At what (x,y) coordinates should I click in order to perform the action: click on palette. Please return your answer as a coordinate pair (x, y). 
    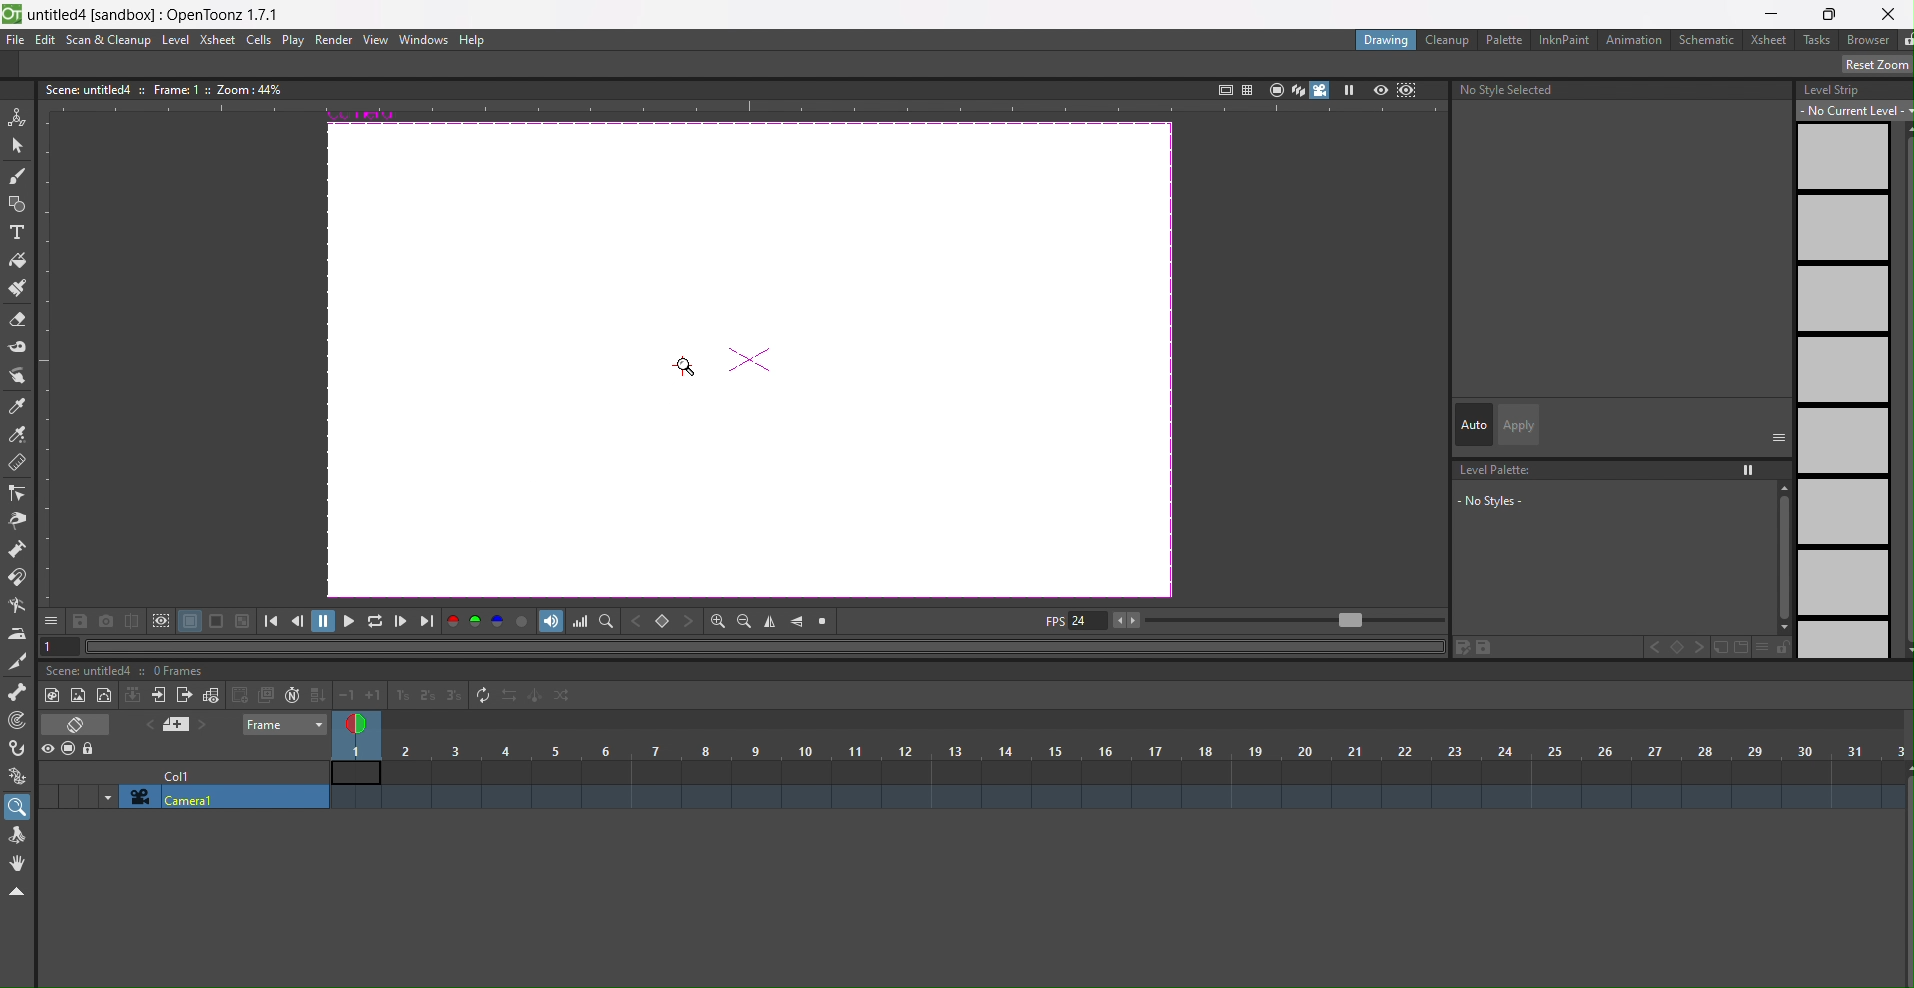
    Looking at the image, I should click on (1503, 39).